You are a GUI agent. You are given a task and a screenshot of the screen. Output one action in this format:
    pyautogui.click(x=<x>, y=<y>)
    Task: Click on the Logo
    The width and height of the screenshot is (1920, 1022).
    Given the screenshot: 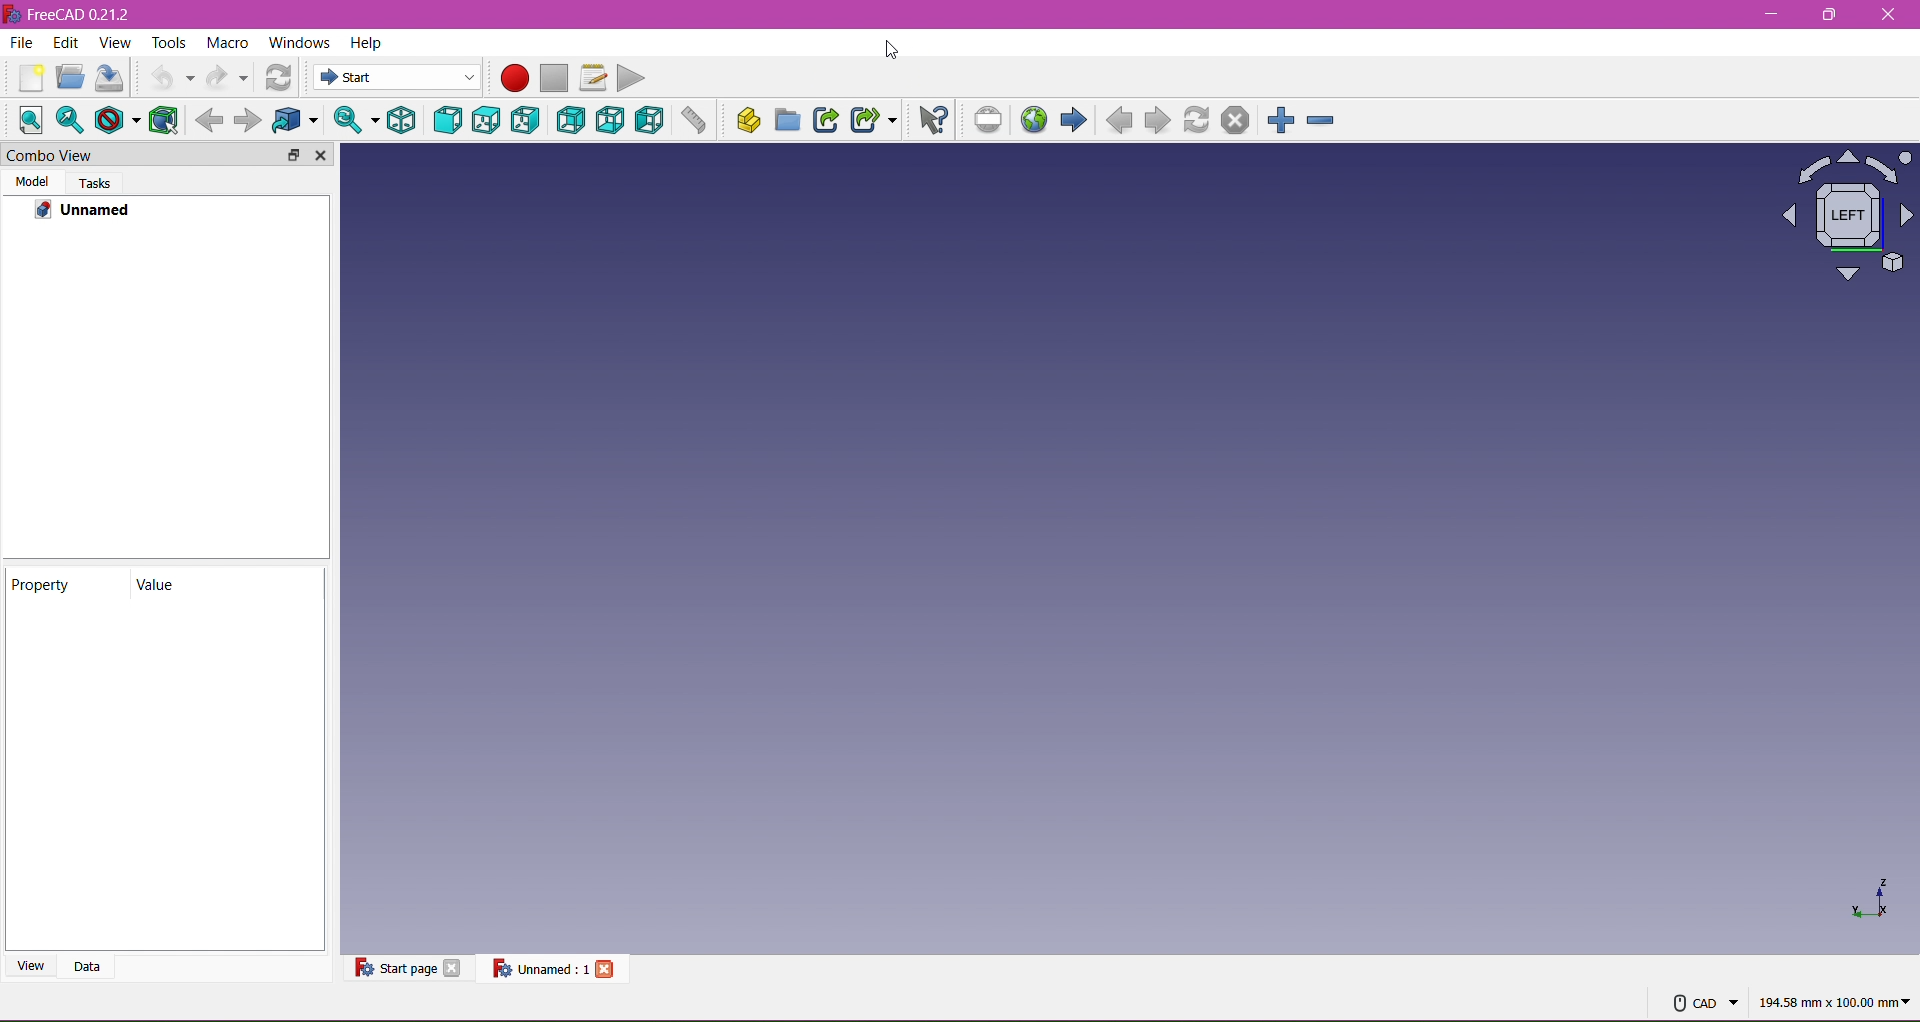 What is the action you would take?
    pyautogui.click(x=13, y=16)
    